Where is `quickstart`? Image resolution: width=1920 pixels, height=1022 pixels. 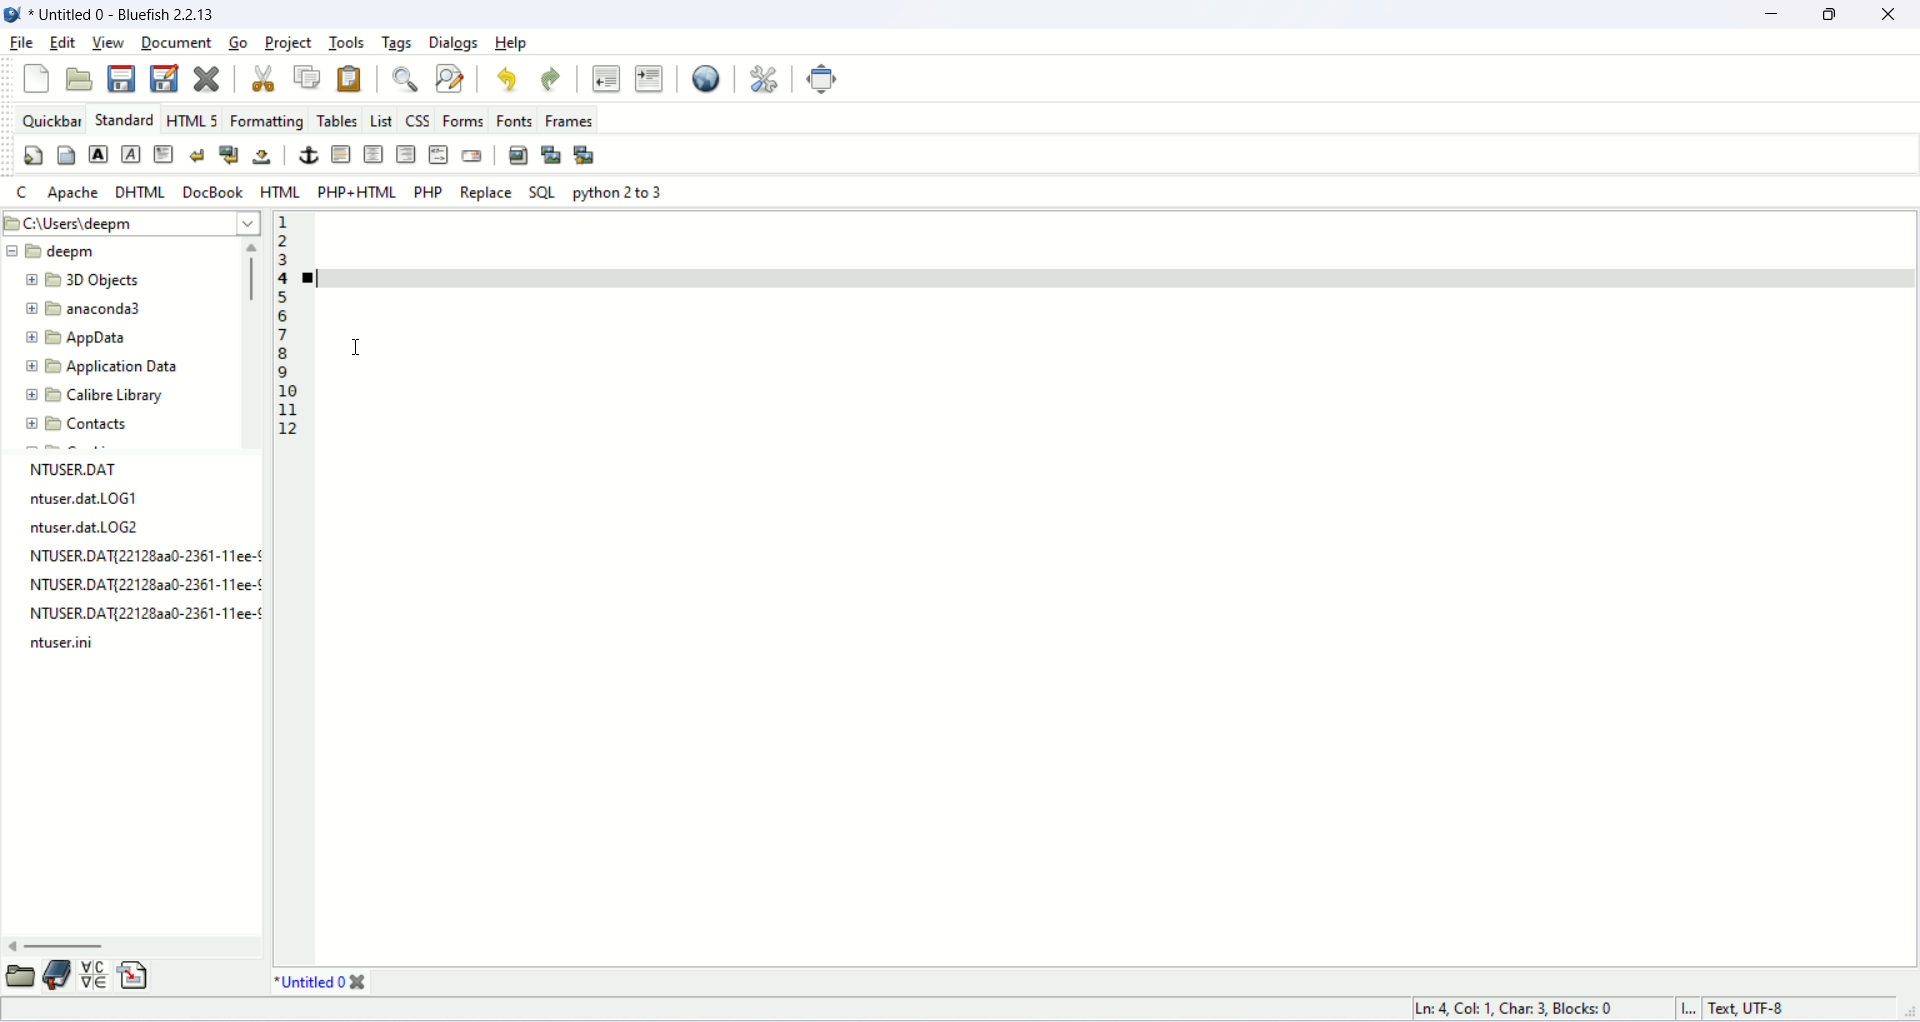 quickstart is located at coordinates (30, 158).